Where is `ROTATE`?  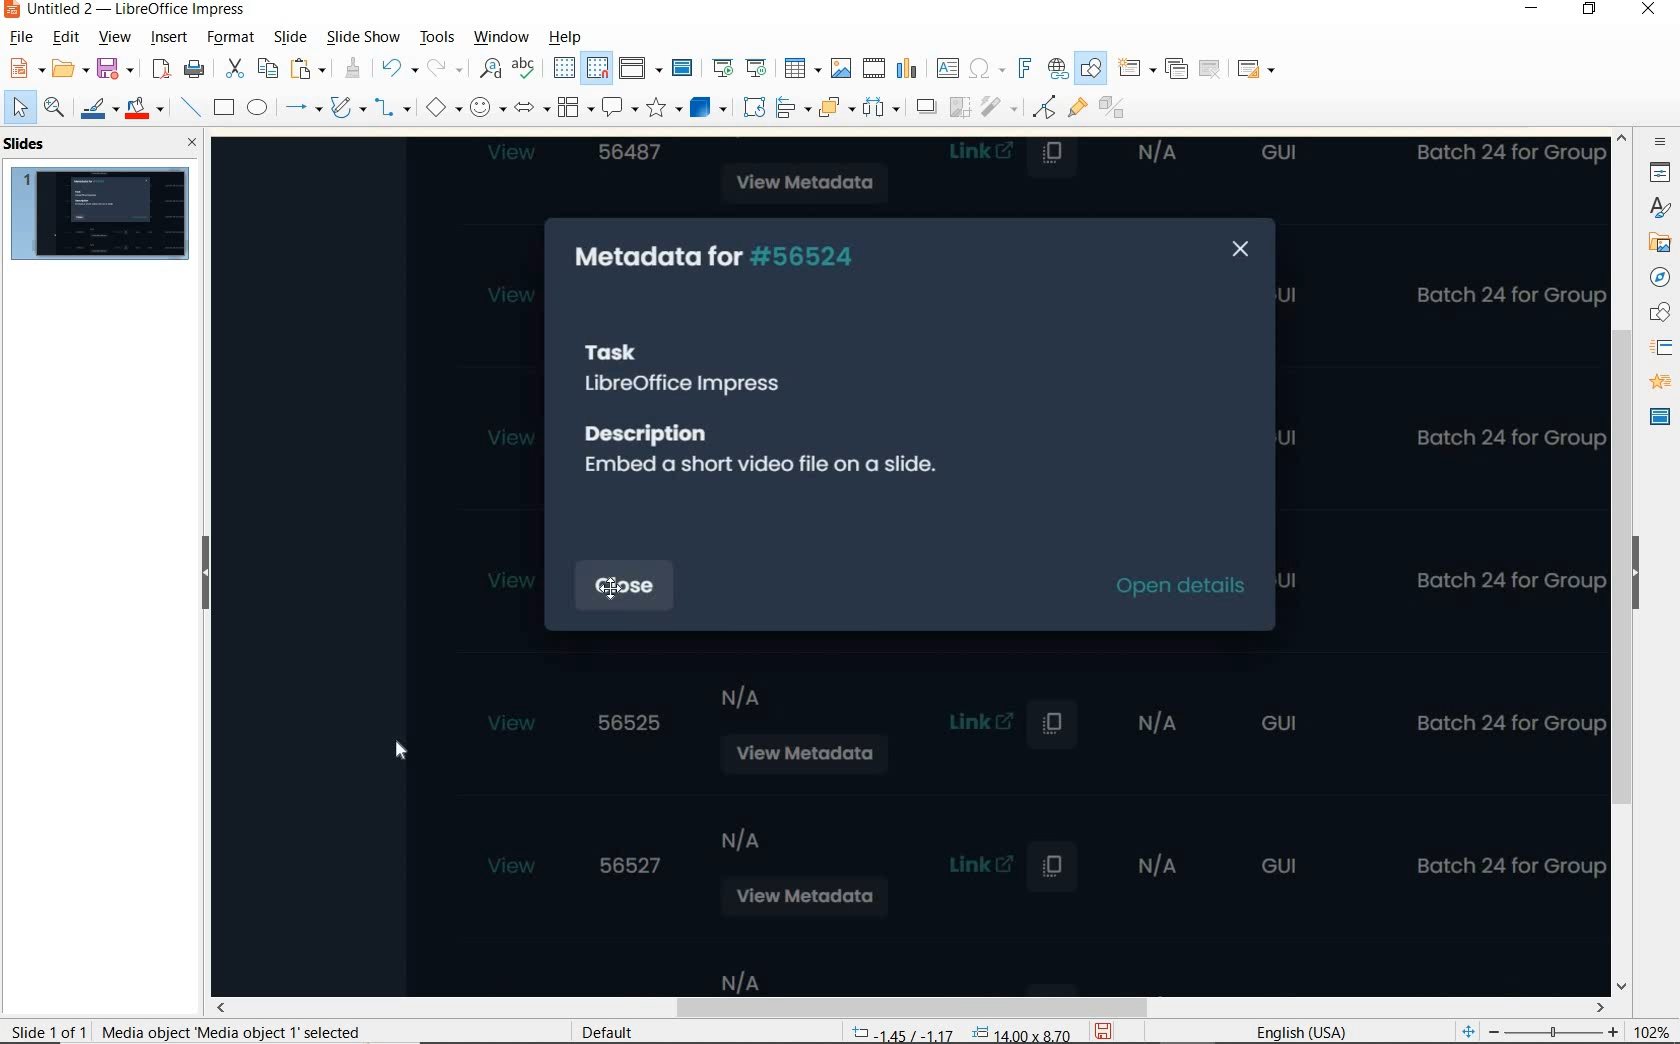
ROTATE is located at coordinates (750, 107).